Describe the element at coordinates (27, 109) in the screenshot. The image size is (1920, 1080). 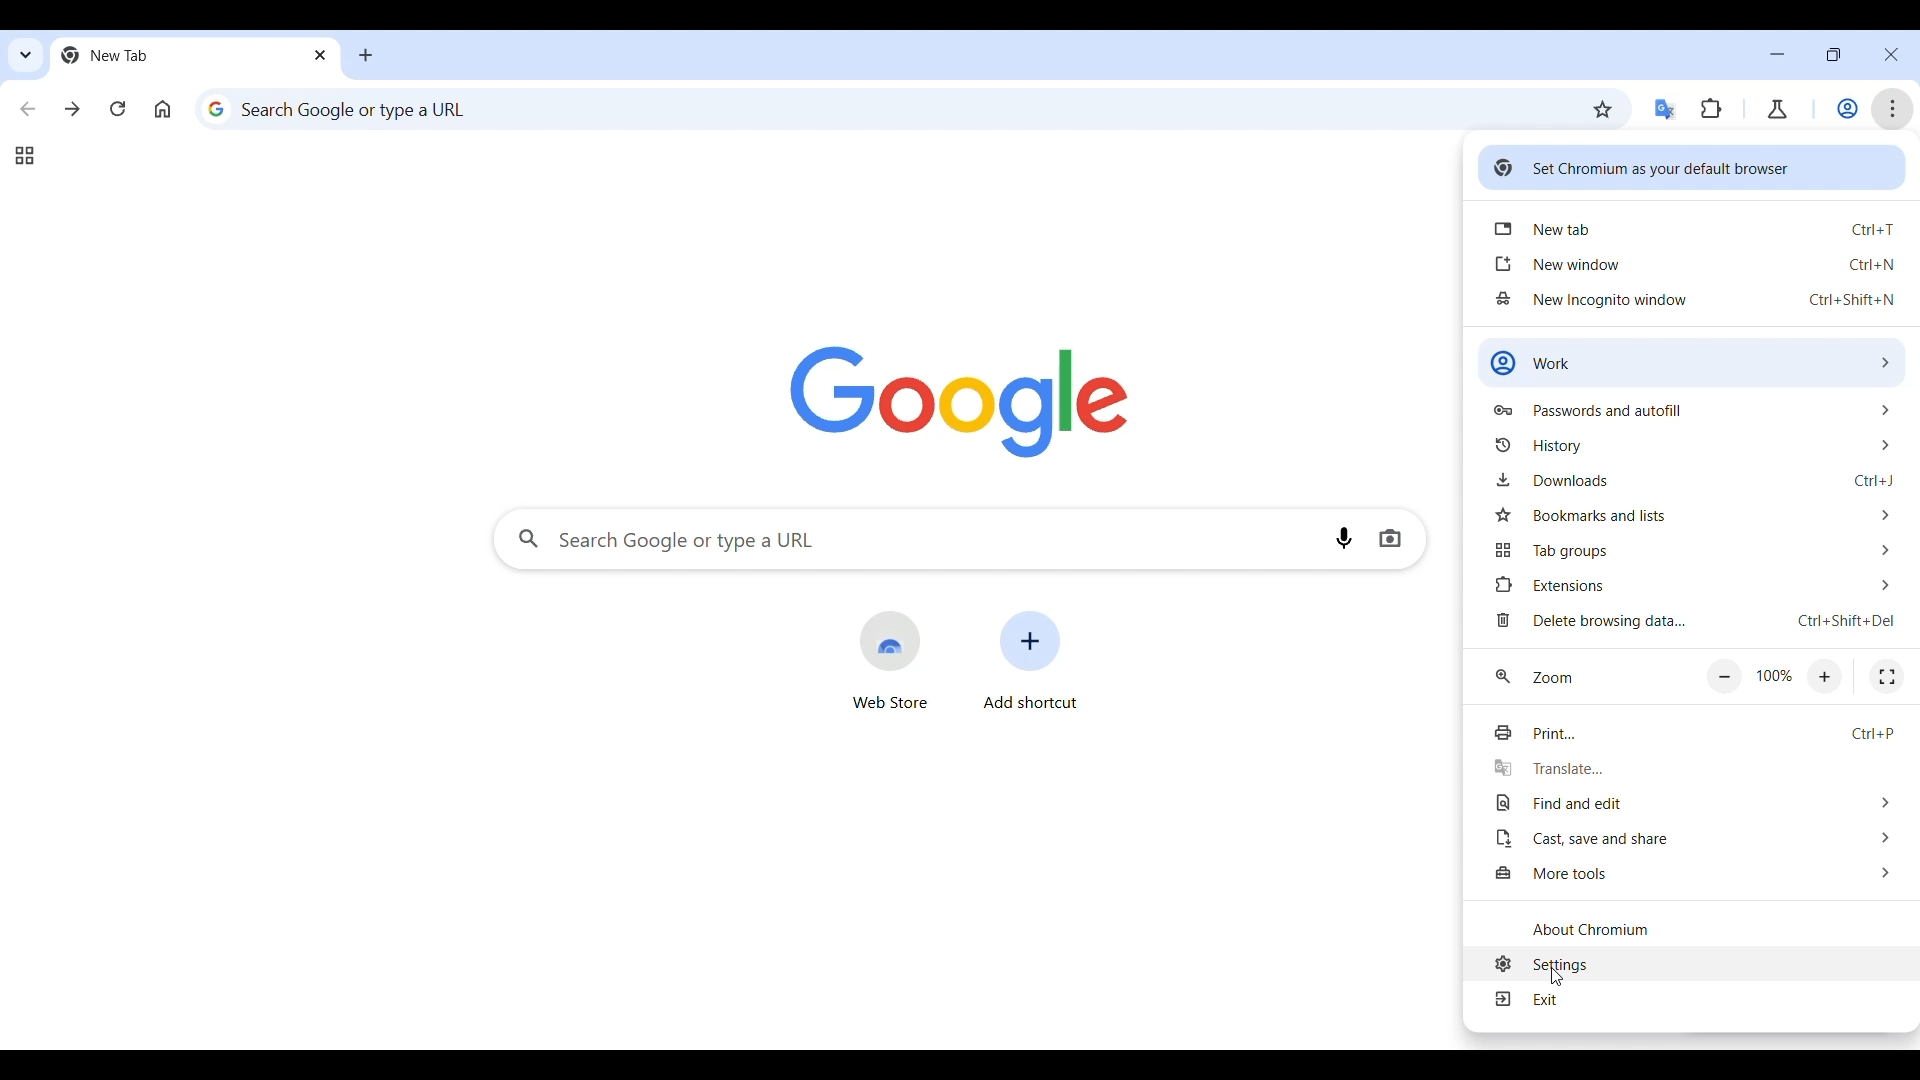
I see `Go back` at that location.